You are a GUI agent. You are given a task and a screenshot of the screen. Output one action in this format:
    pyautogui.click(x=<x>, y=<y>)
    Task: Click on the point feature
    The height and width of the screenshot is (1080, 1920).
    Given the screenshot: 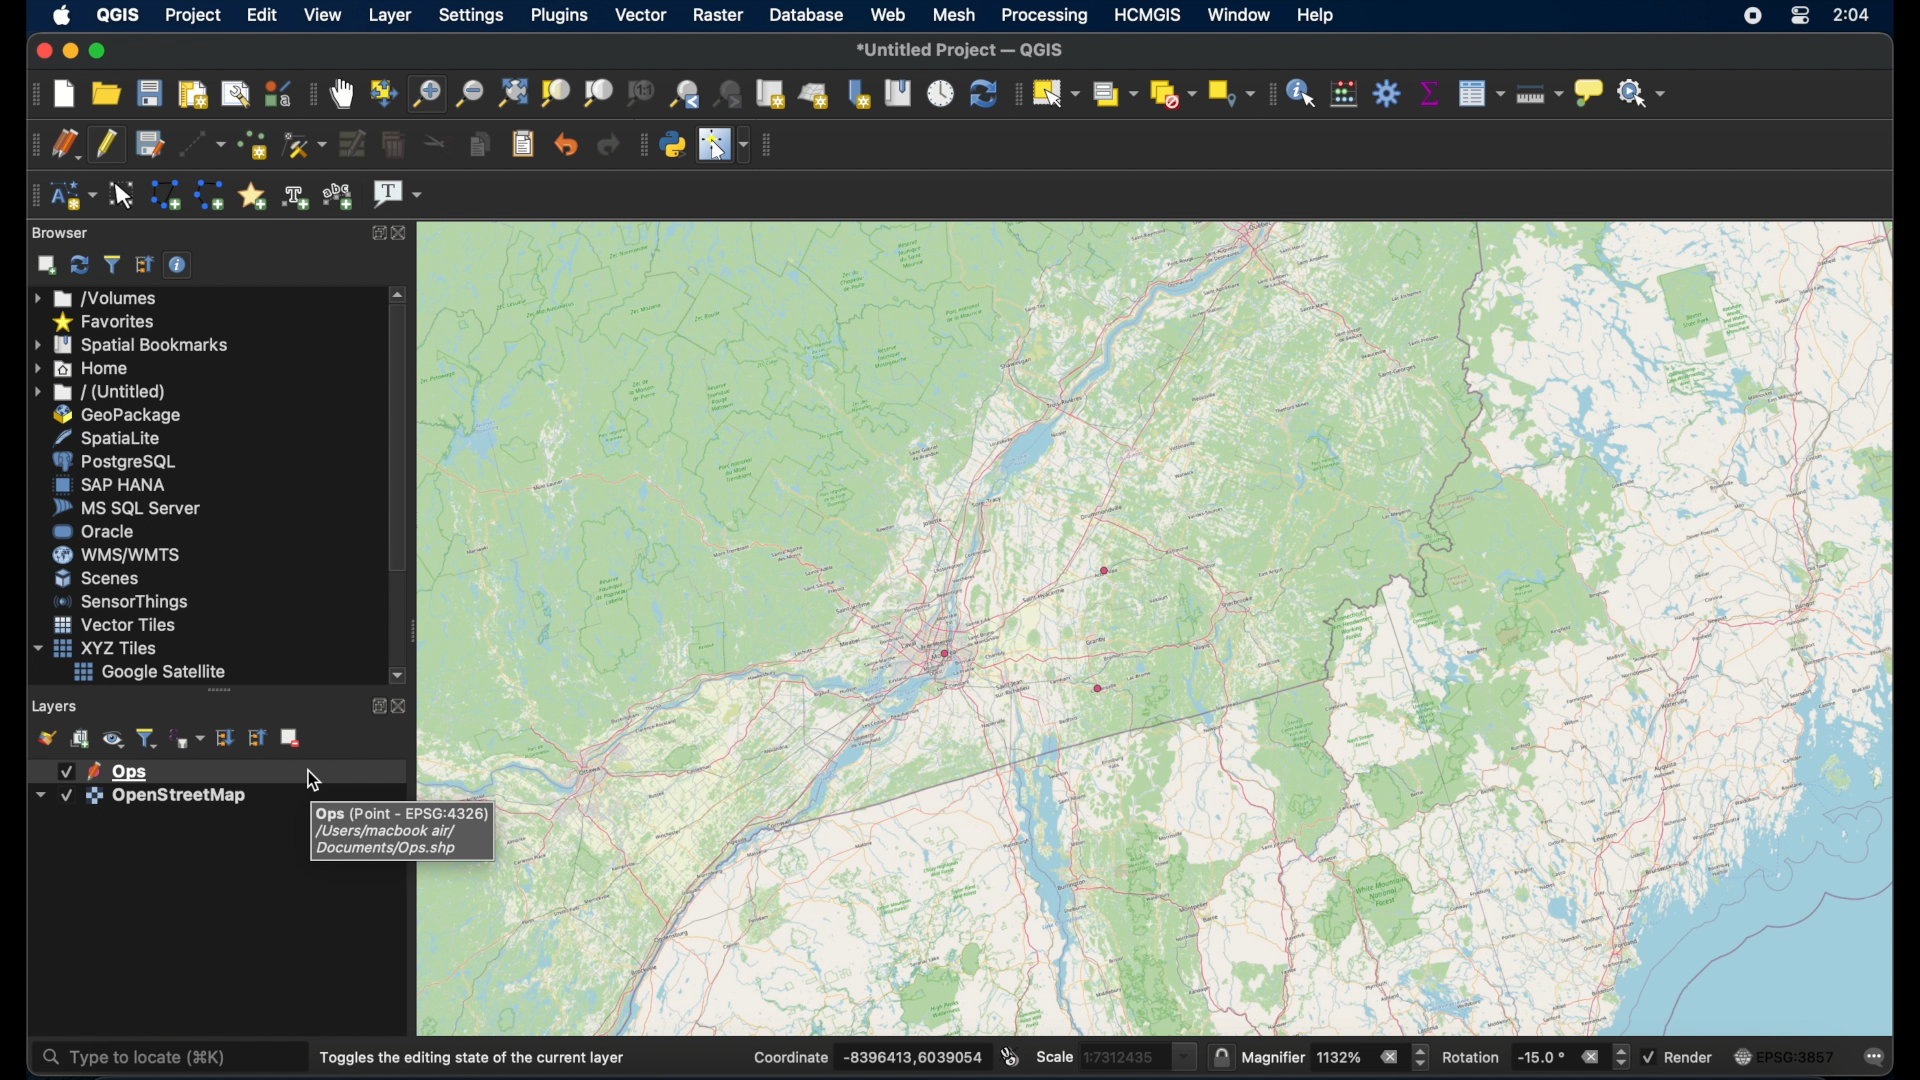 What is the action you would take?
    pyautogui.click(x=1106, y=570)
    